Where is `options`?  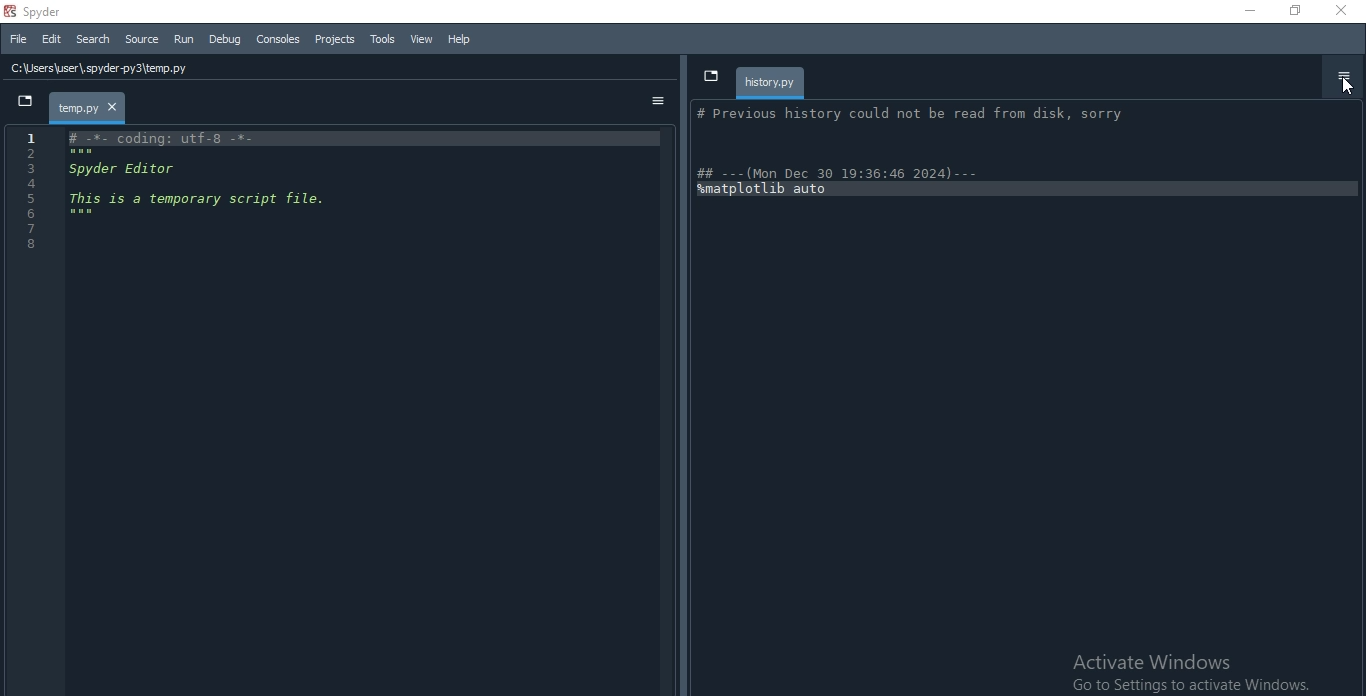 options is located at coordinates (1344, 74).